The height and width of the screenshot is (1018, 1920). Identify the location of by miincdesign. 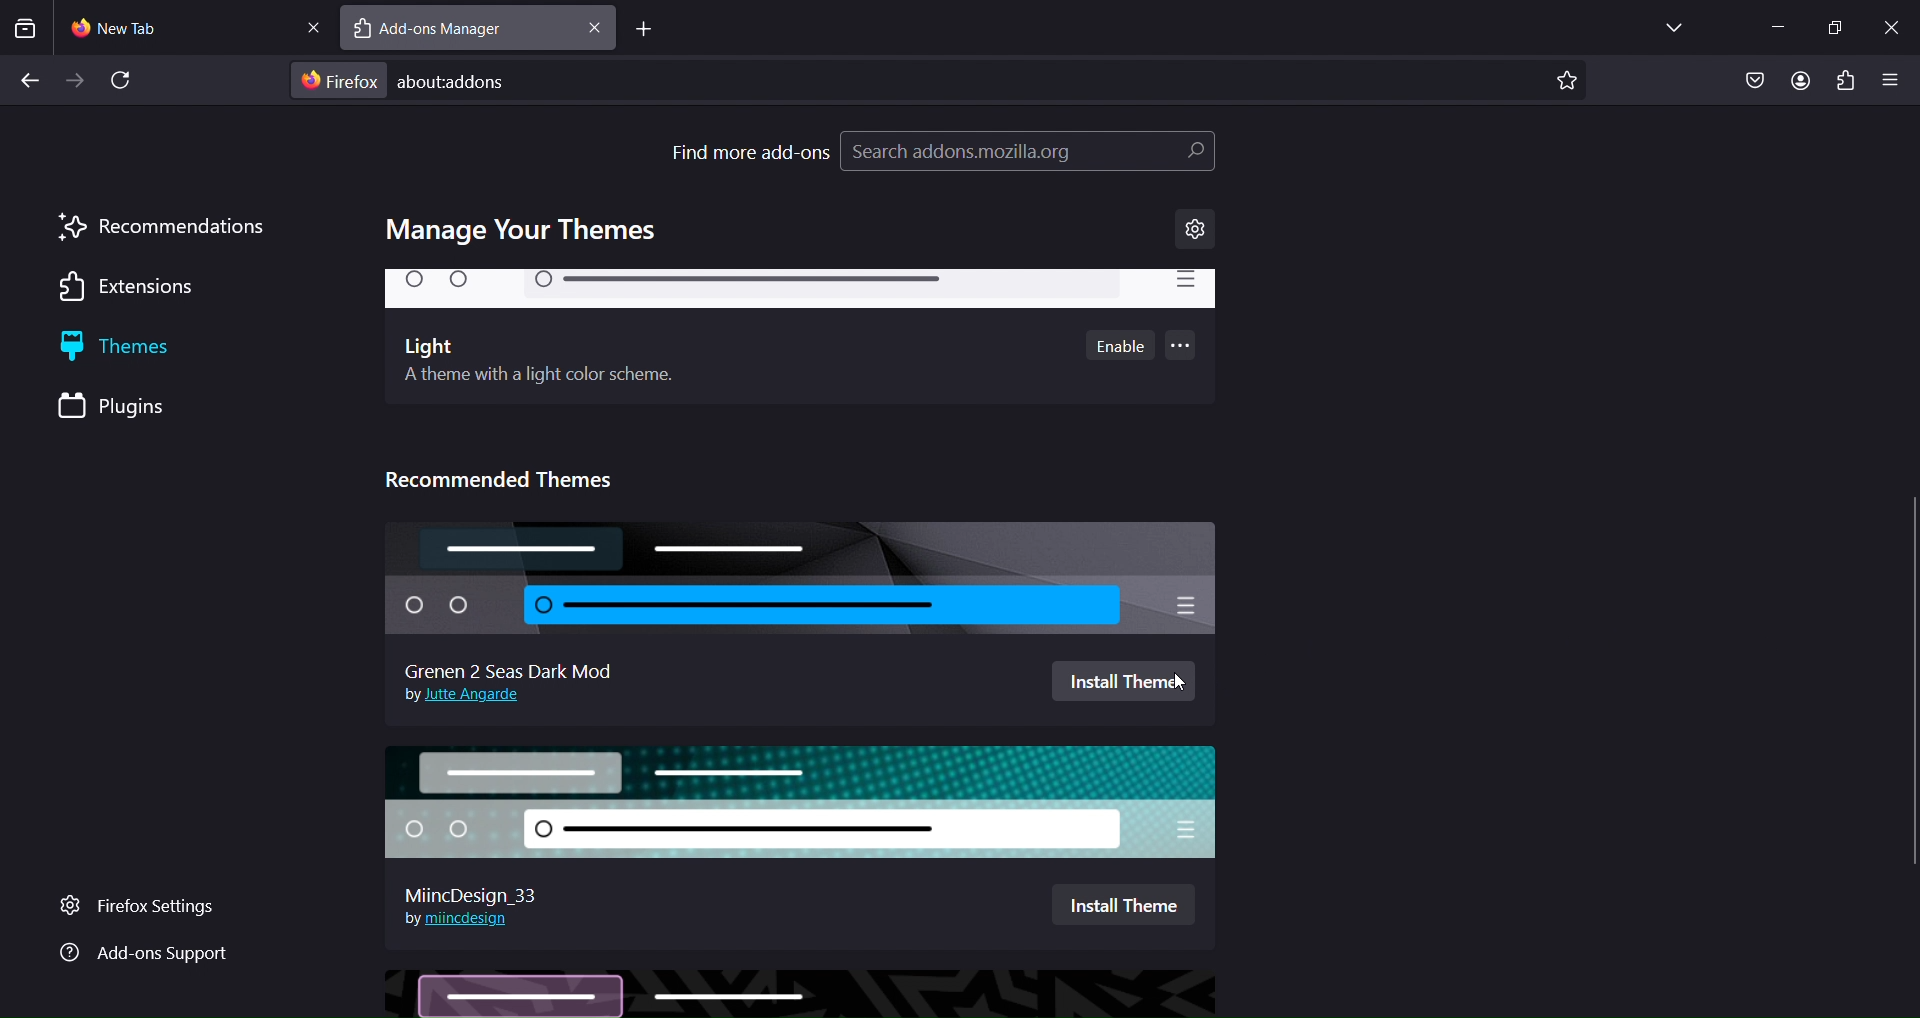
(457, 918).